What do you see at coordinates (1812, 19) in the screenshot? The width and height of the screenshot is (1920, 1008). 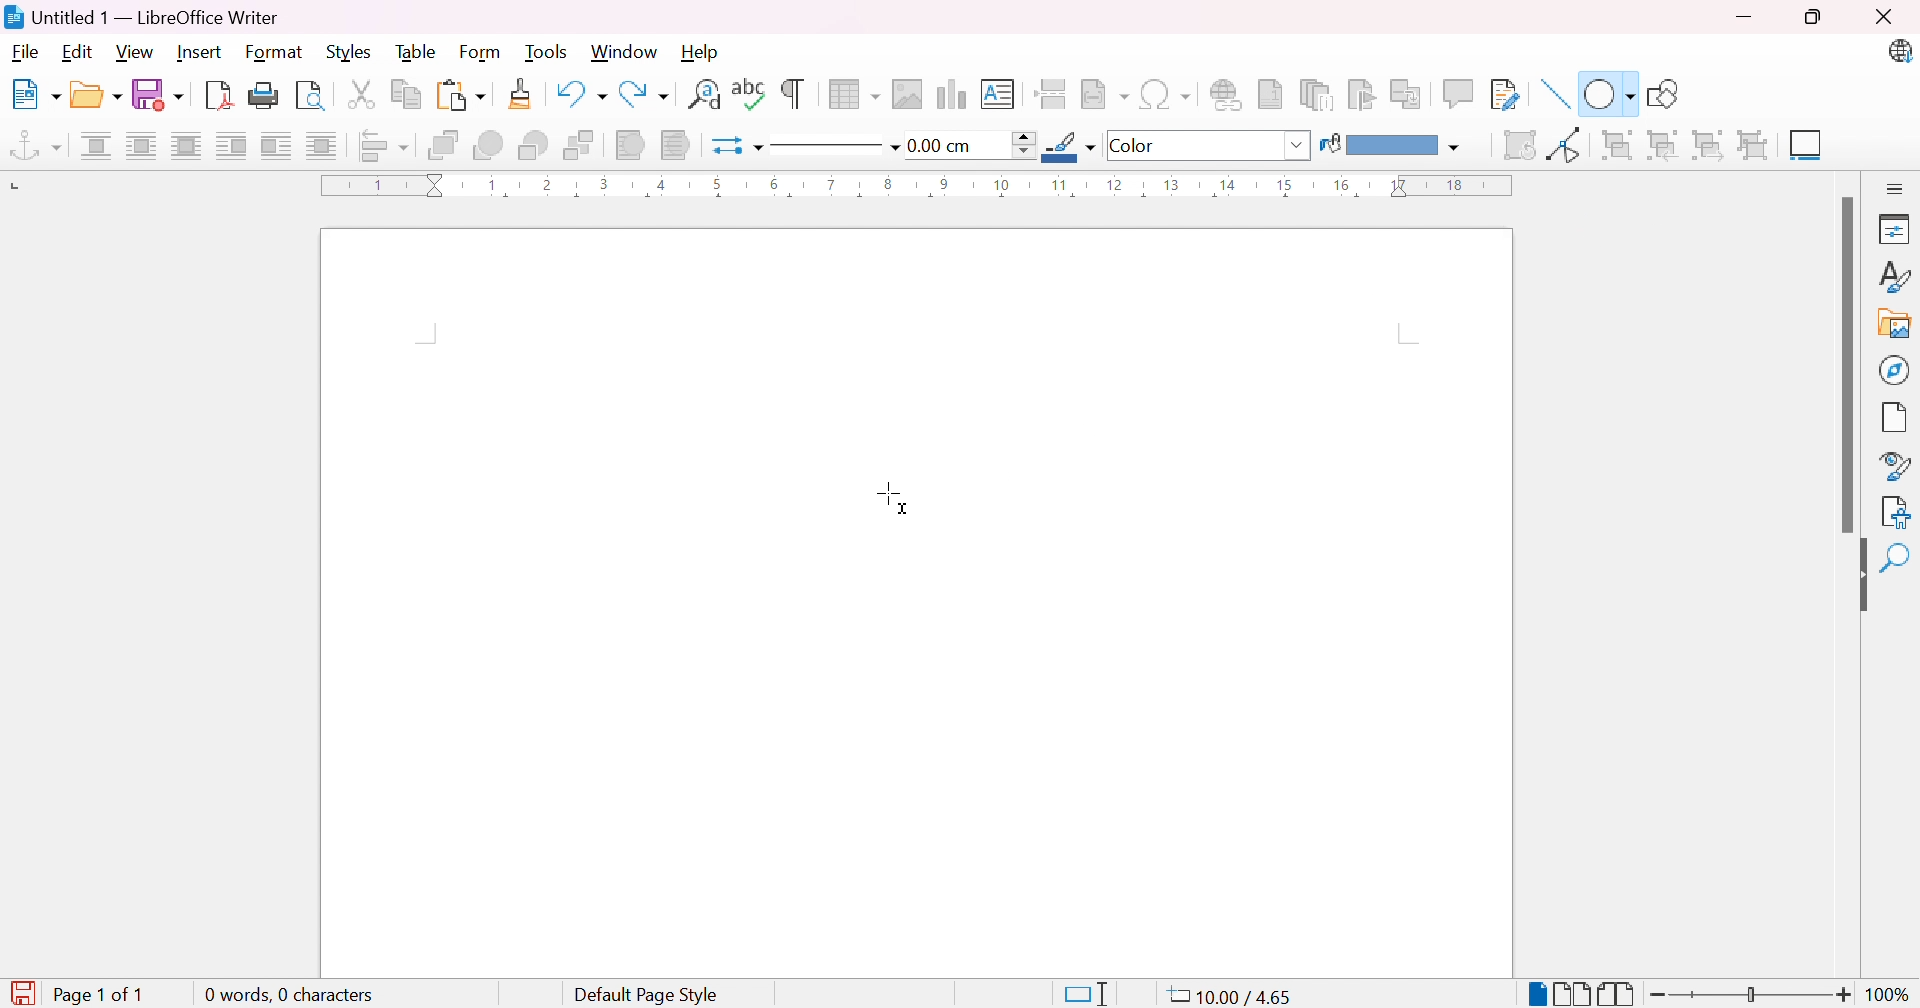 I see `Restore down` at bounding box center [1812, 19].